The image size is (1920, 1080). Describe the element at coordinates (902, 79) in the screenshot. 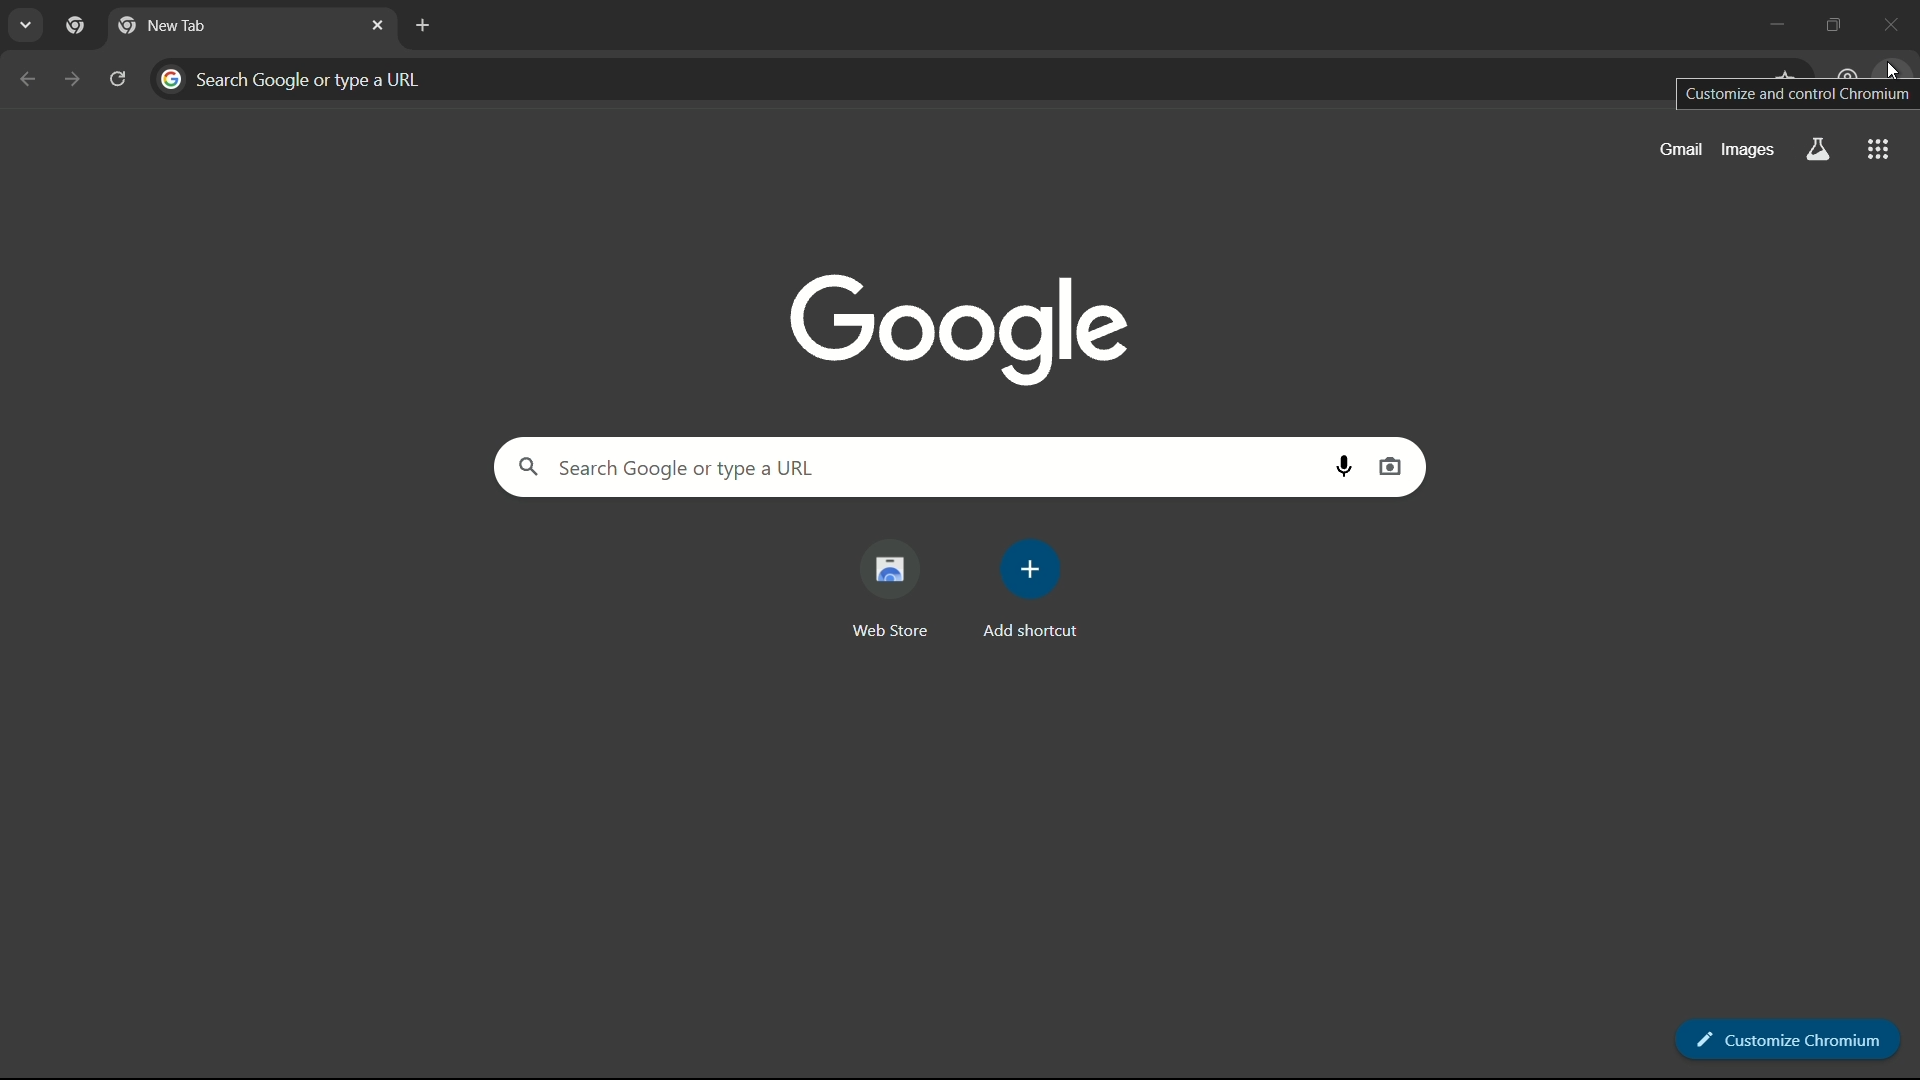

I see `search google or type a url` at that location.